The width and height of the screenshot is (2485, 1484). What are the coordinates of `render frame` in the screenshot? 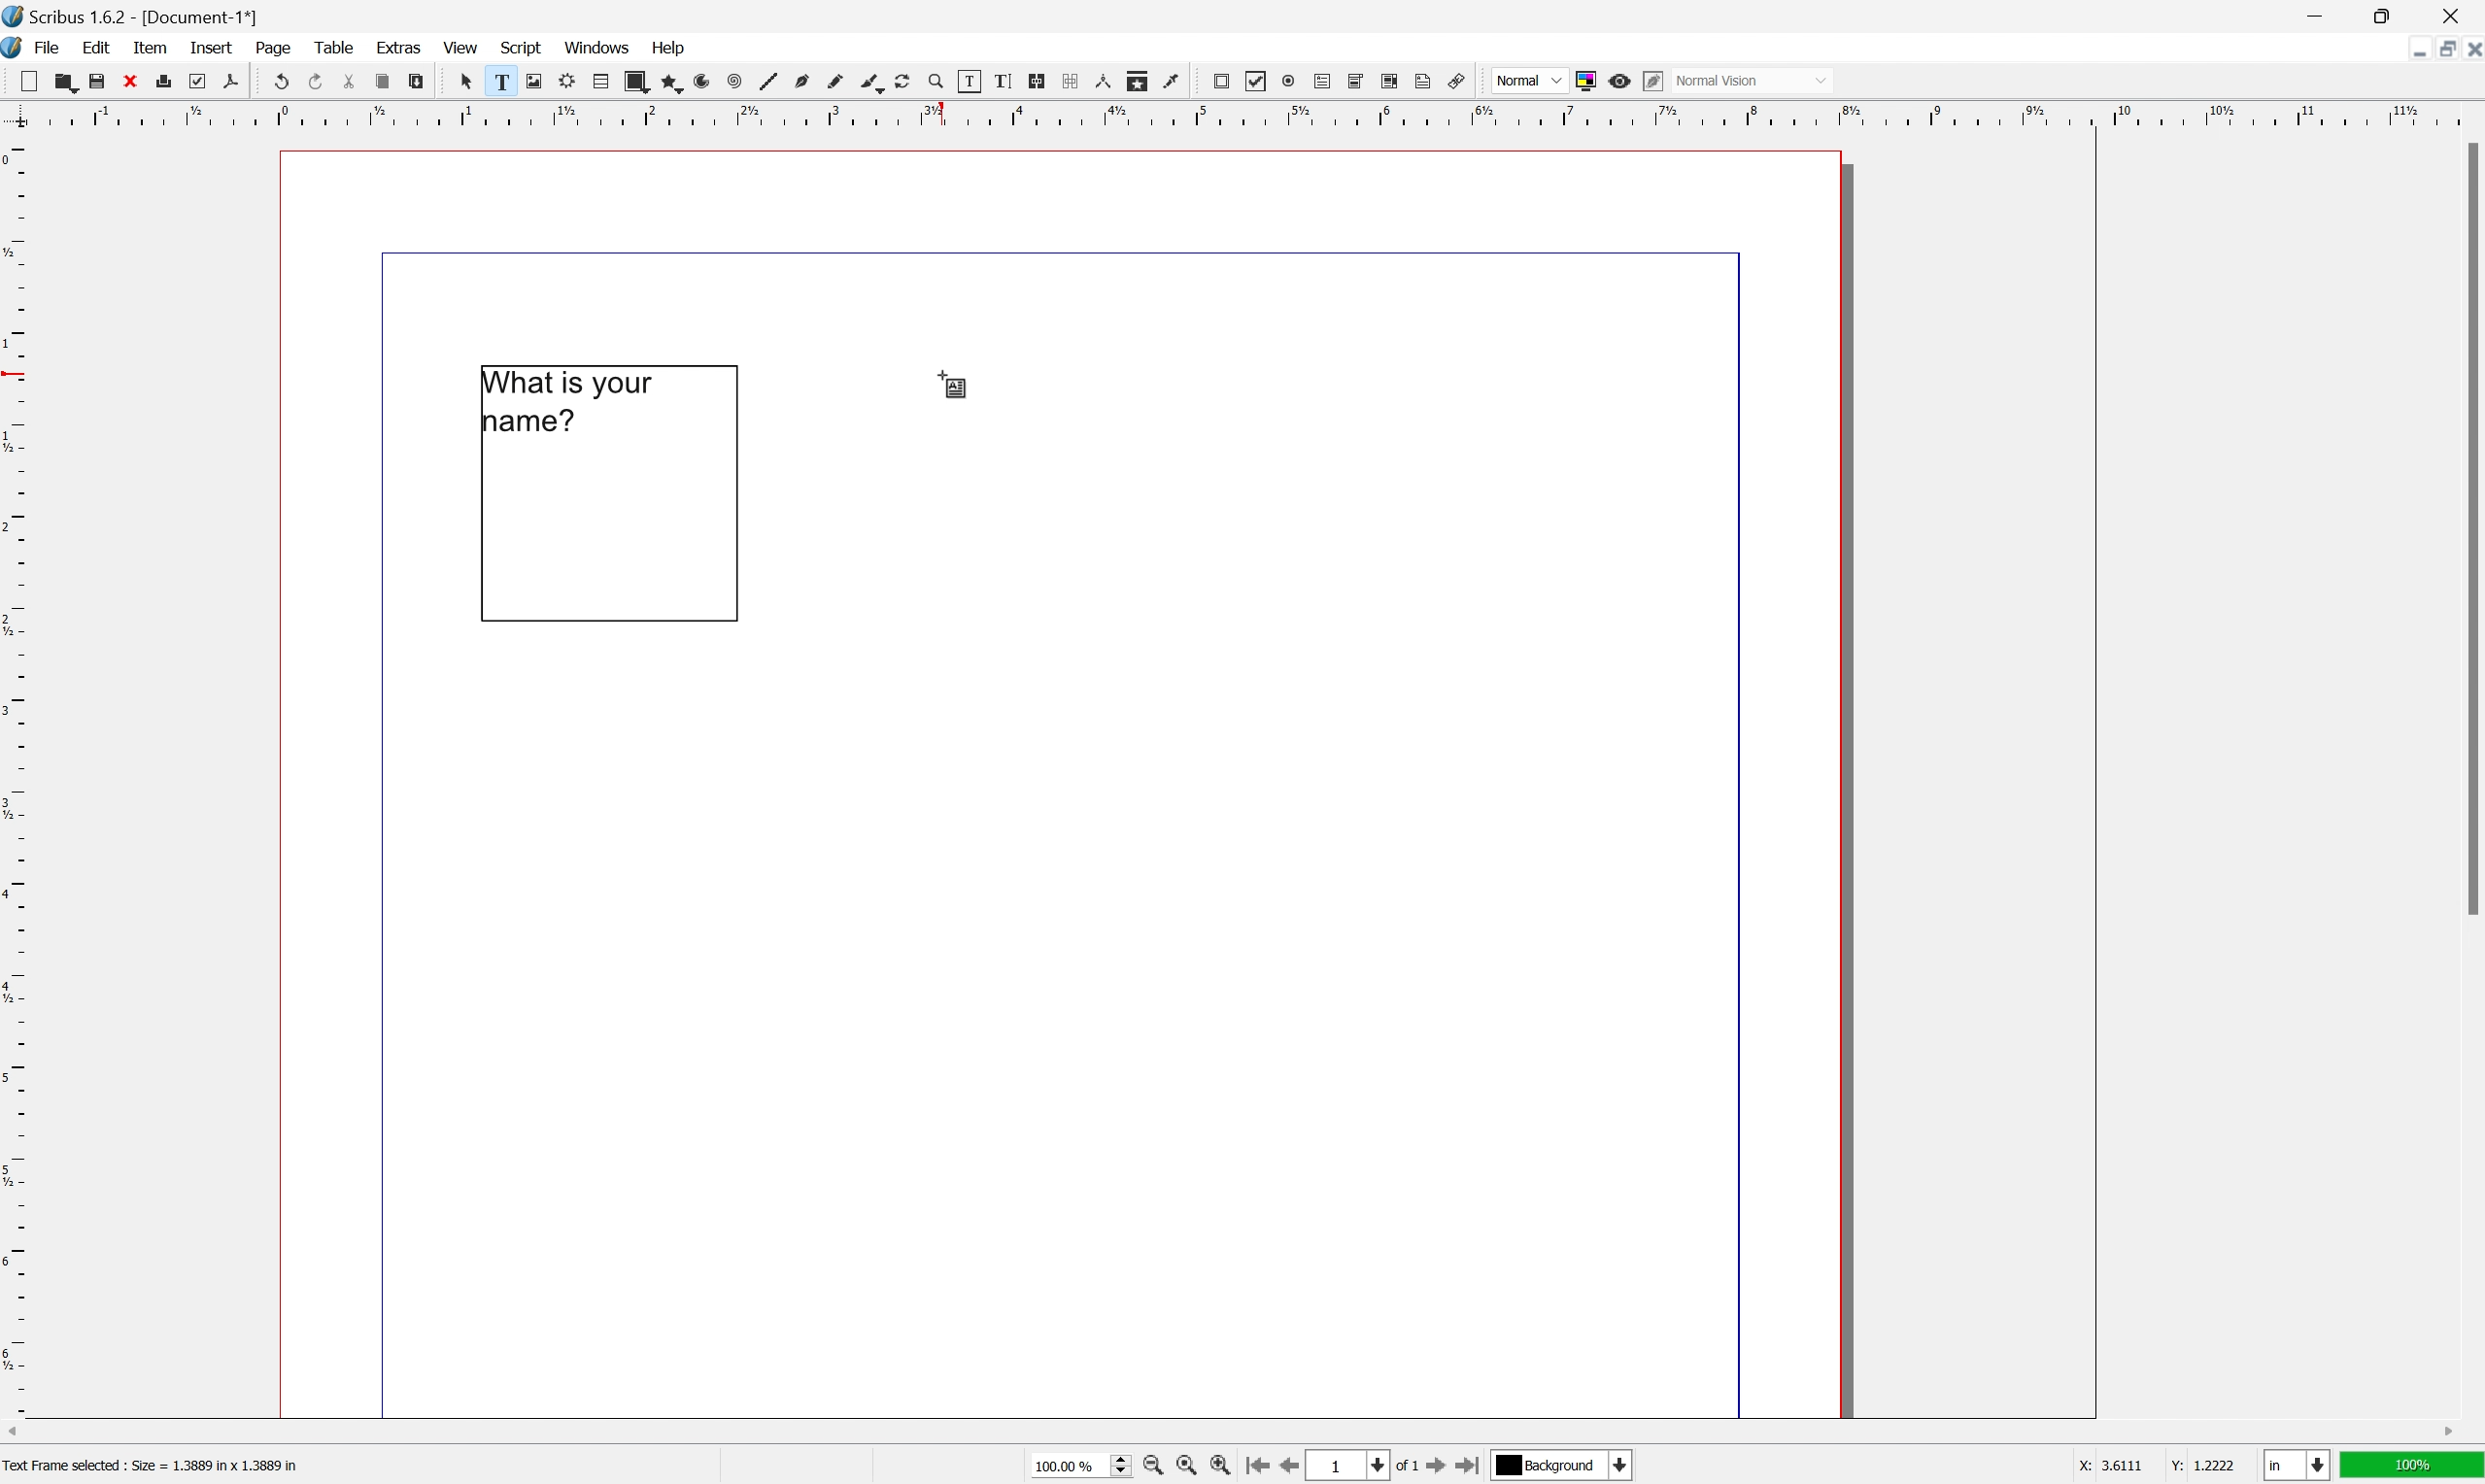 It's located at (565, 80).